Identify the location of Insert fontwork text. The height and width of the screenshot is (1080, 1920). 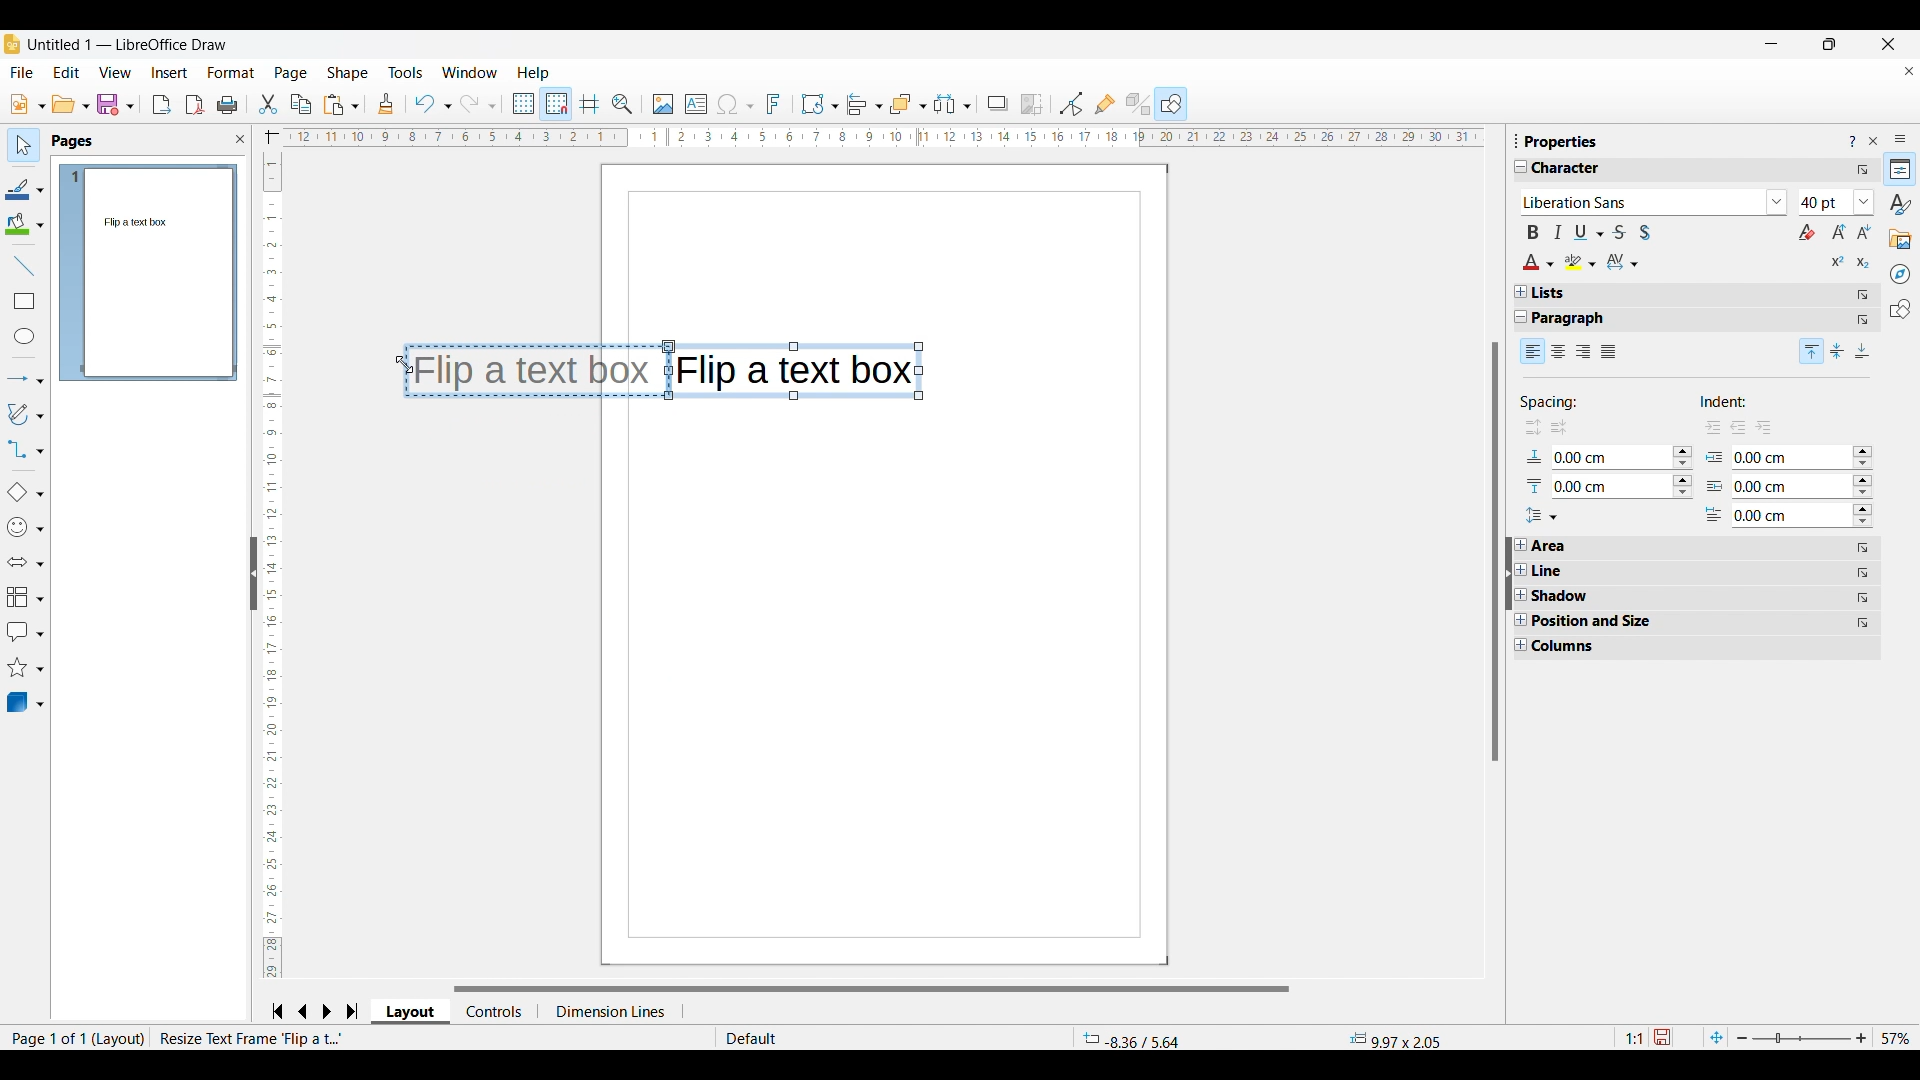
(774, 104).